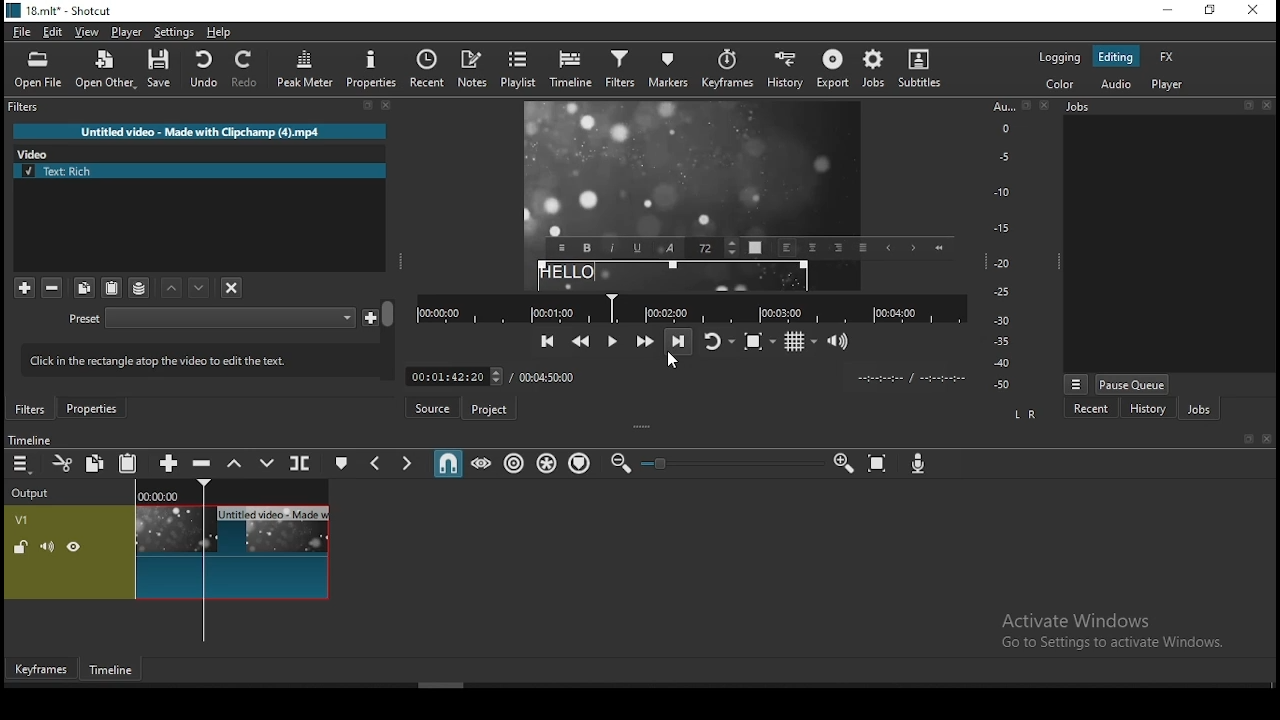  Describe the element at coordinates (31, 409) in the screenshot. I see `filters` at that location.